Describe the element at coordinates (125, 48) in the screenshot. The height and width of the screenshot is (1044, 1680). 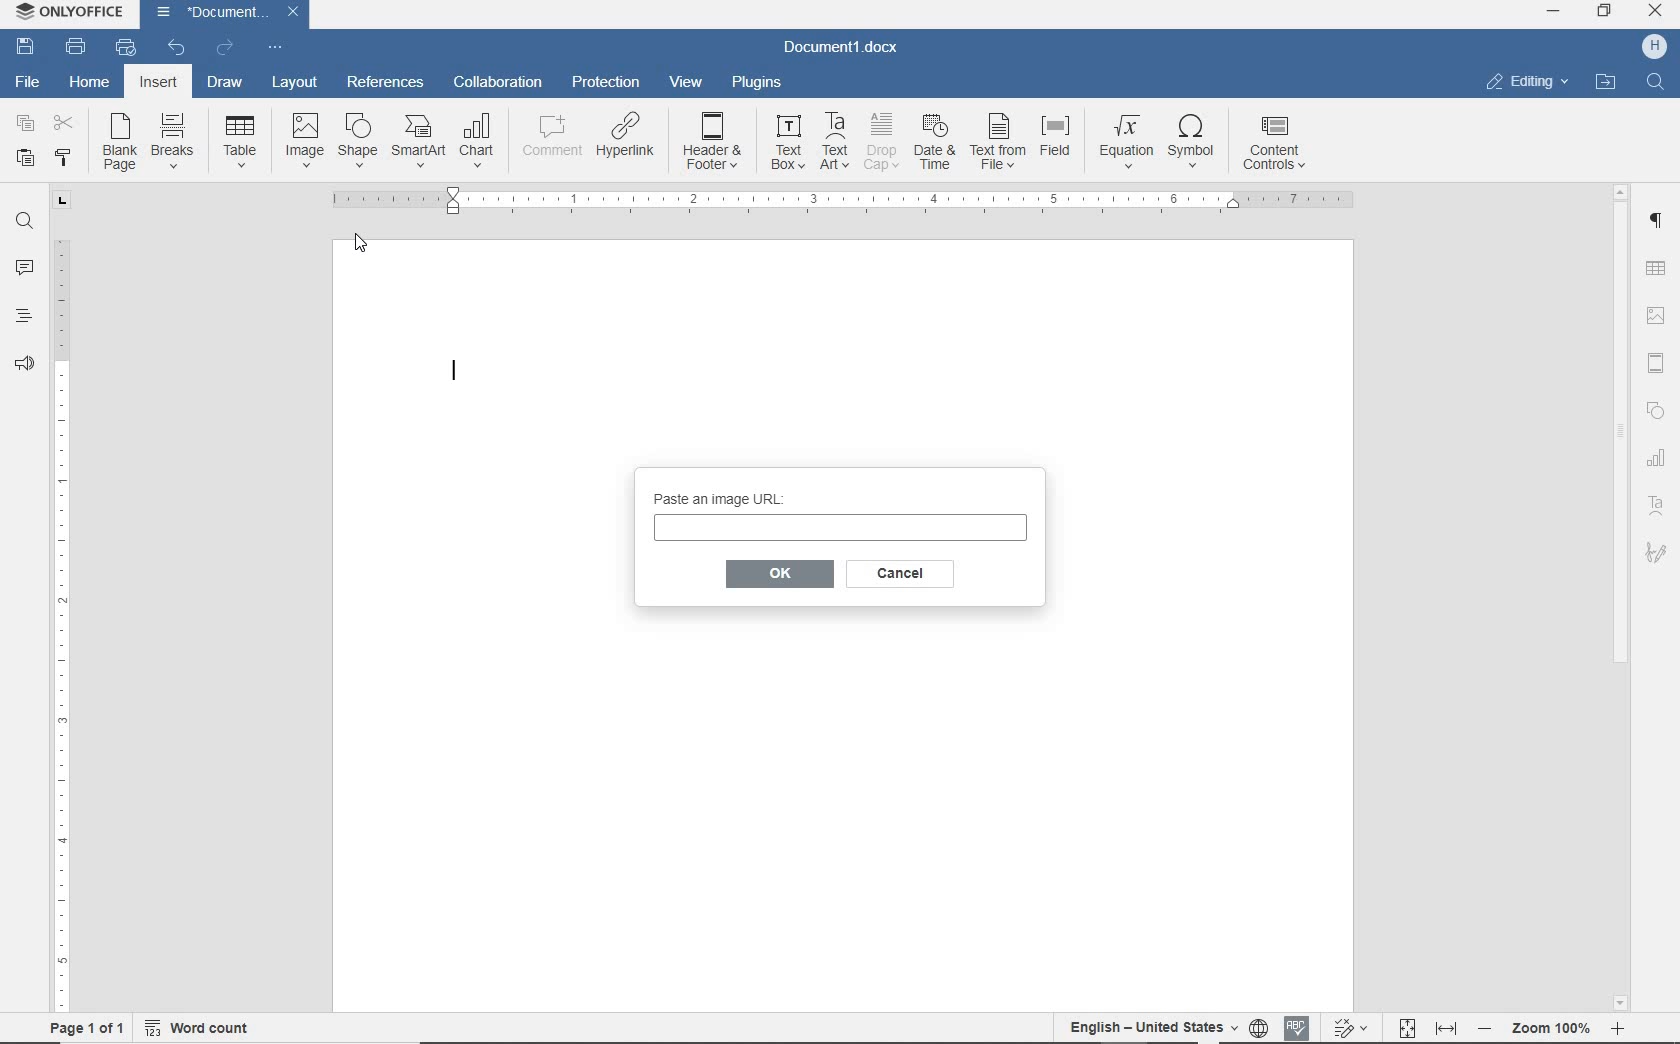
I see `quick print` at that location.